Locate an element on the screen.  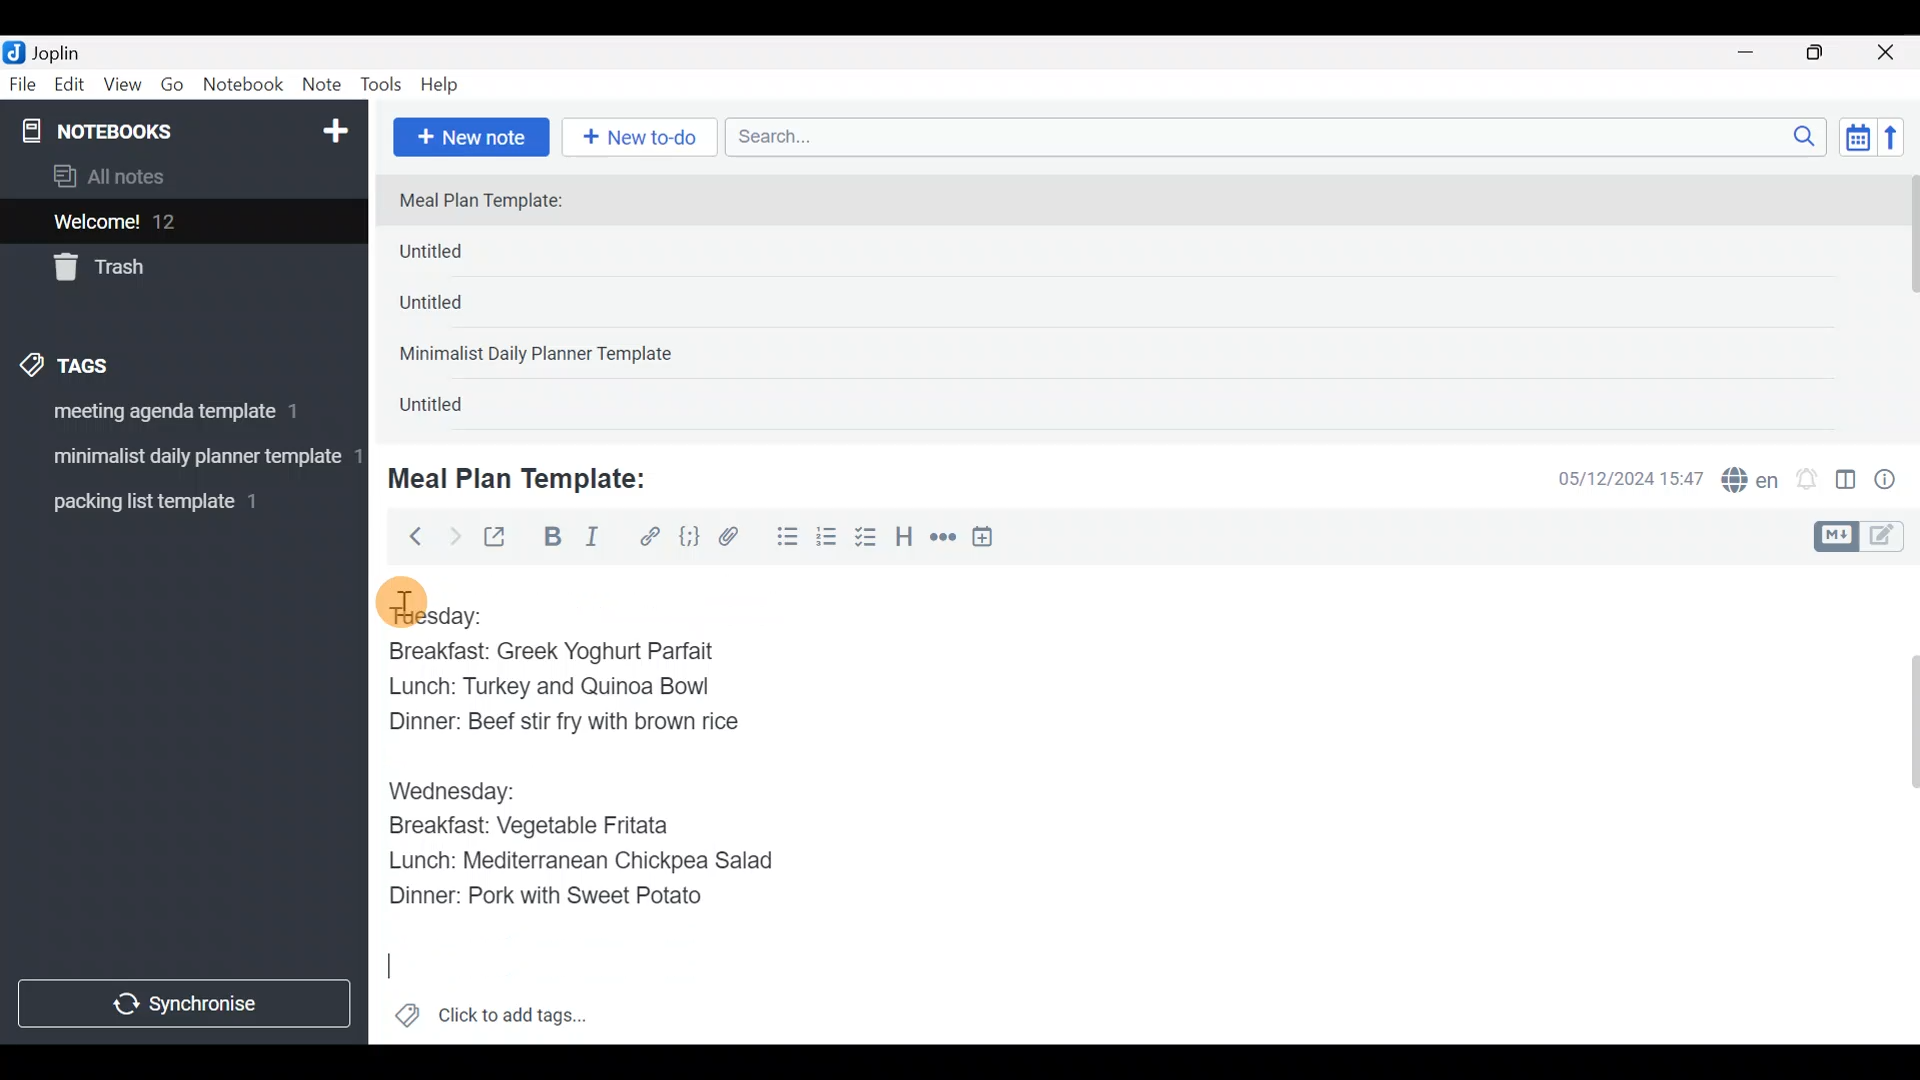
New note is located at coordinates (469, 135).